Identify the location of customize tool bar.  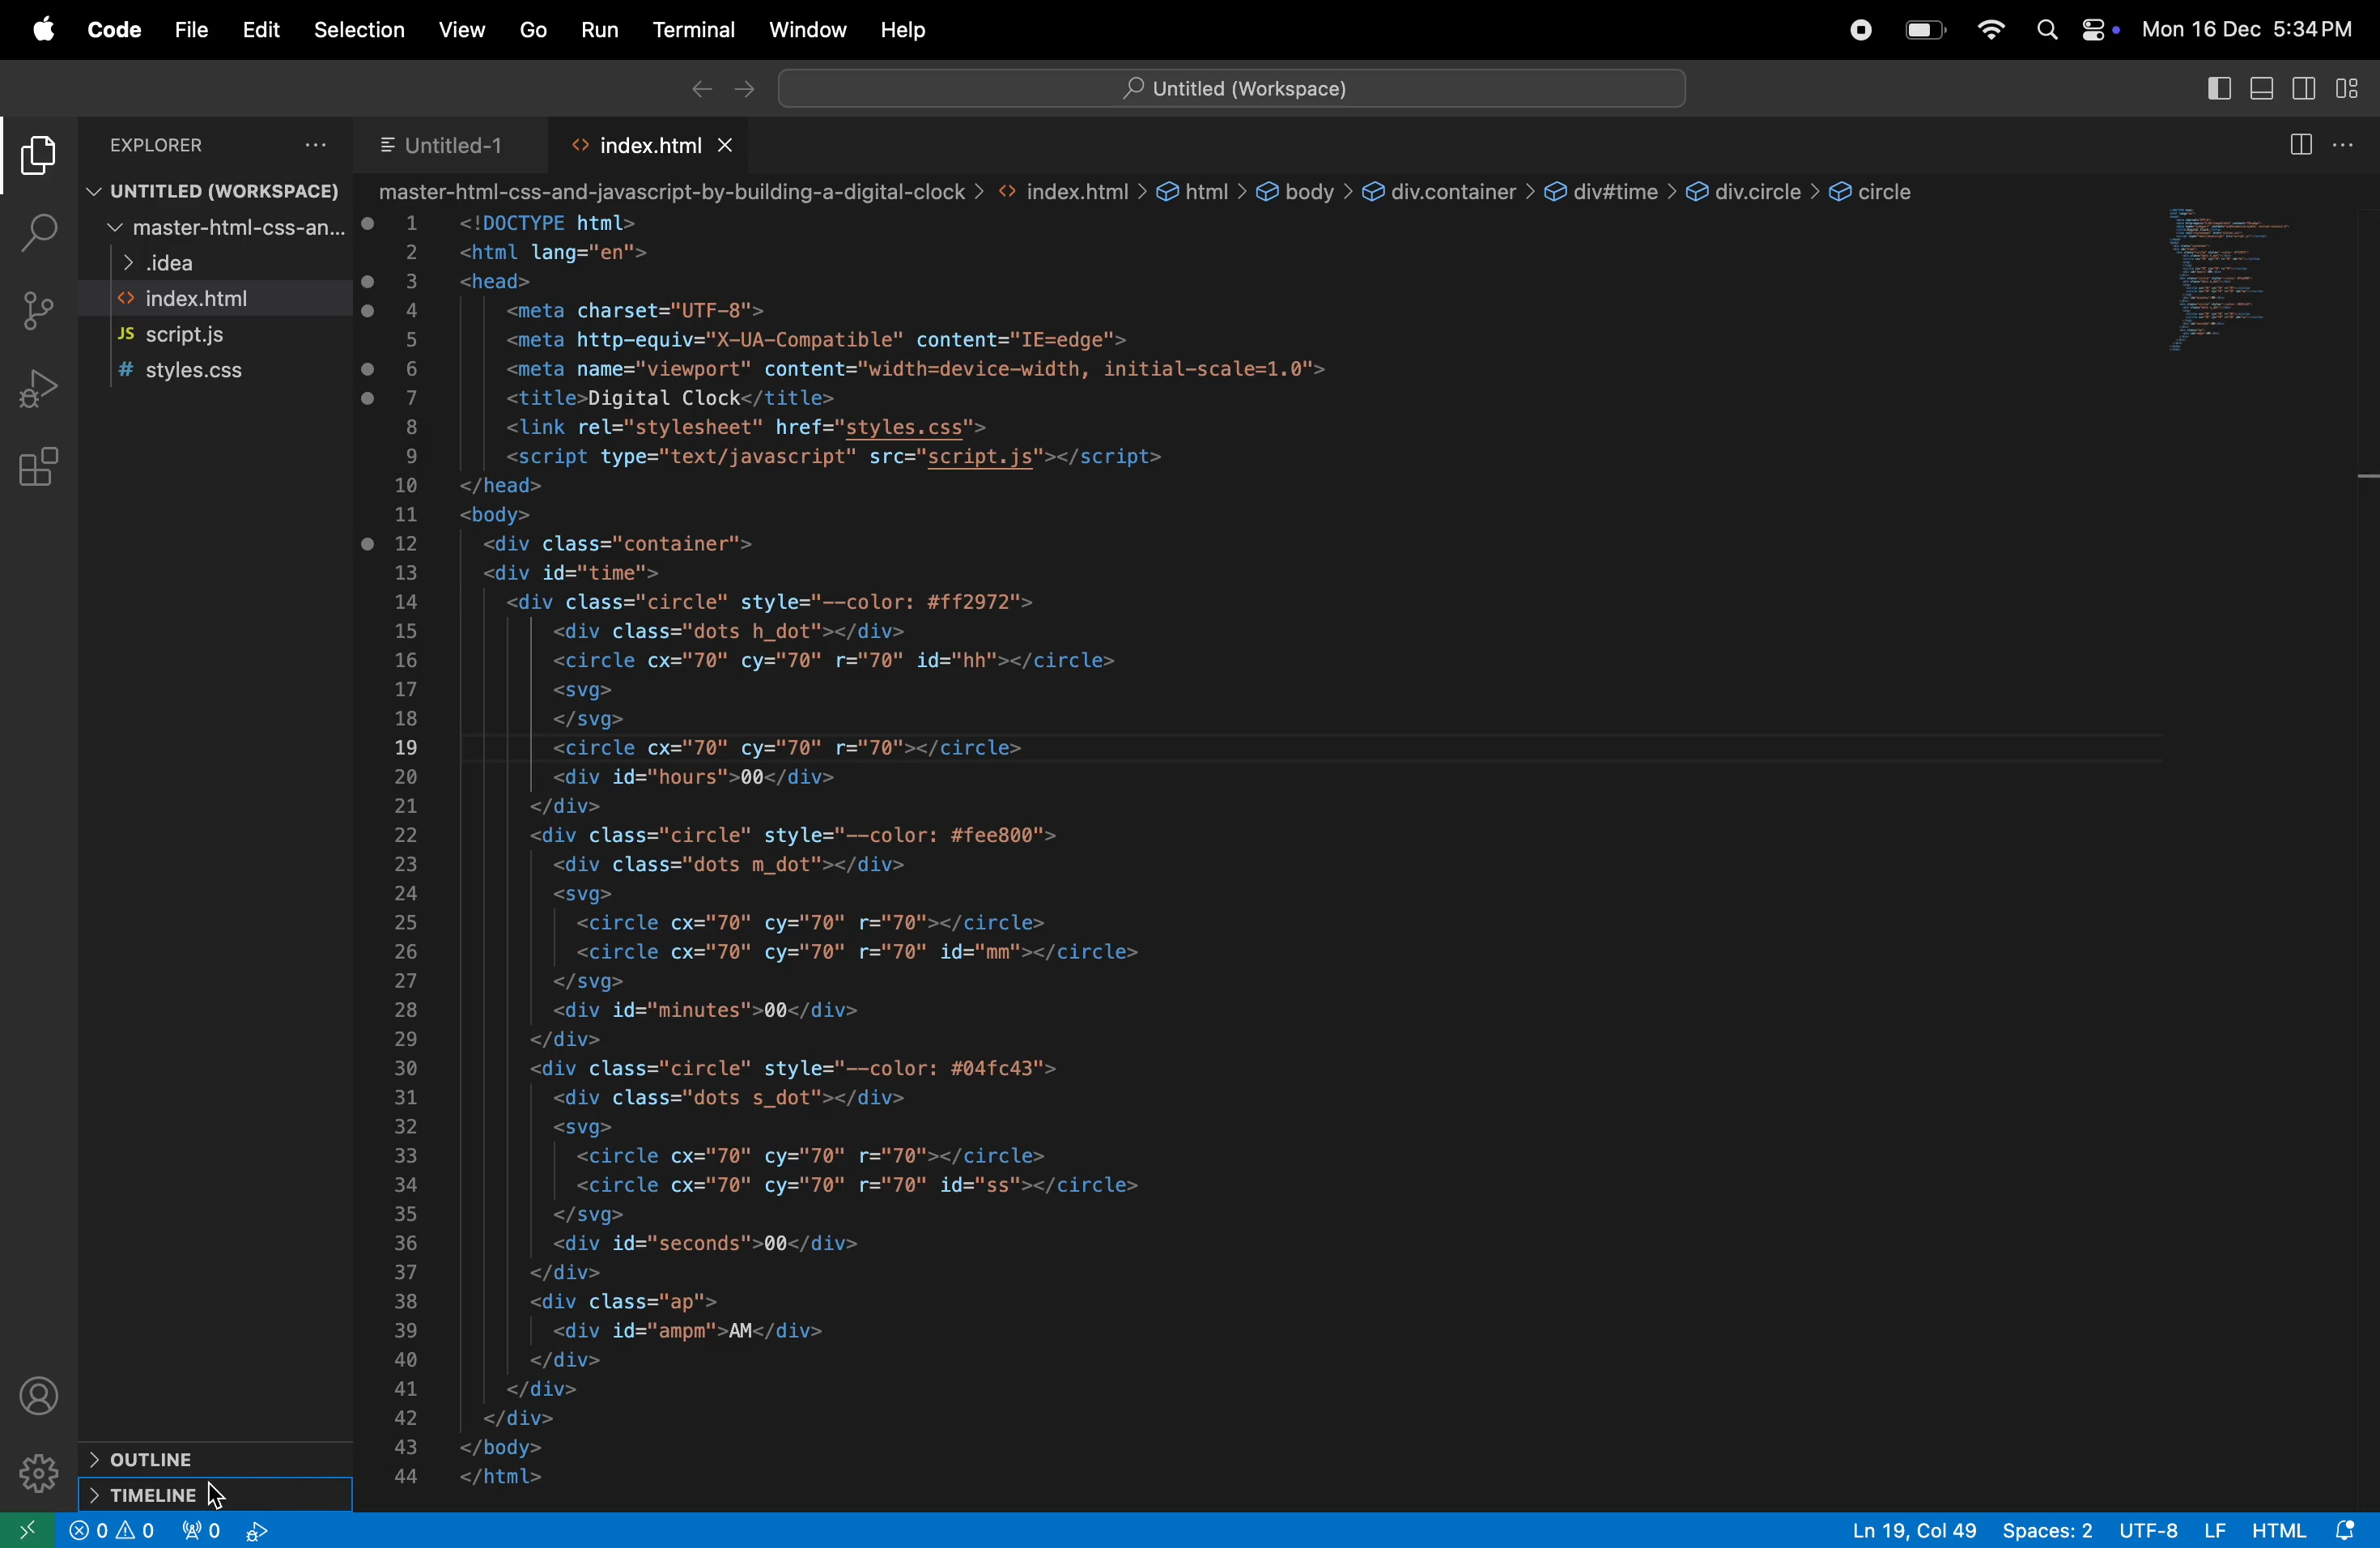
(2348, 91).